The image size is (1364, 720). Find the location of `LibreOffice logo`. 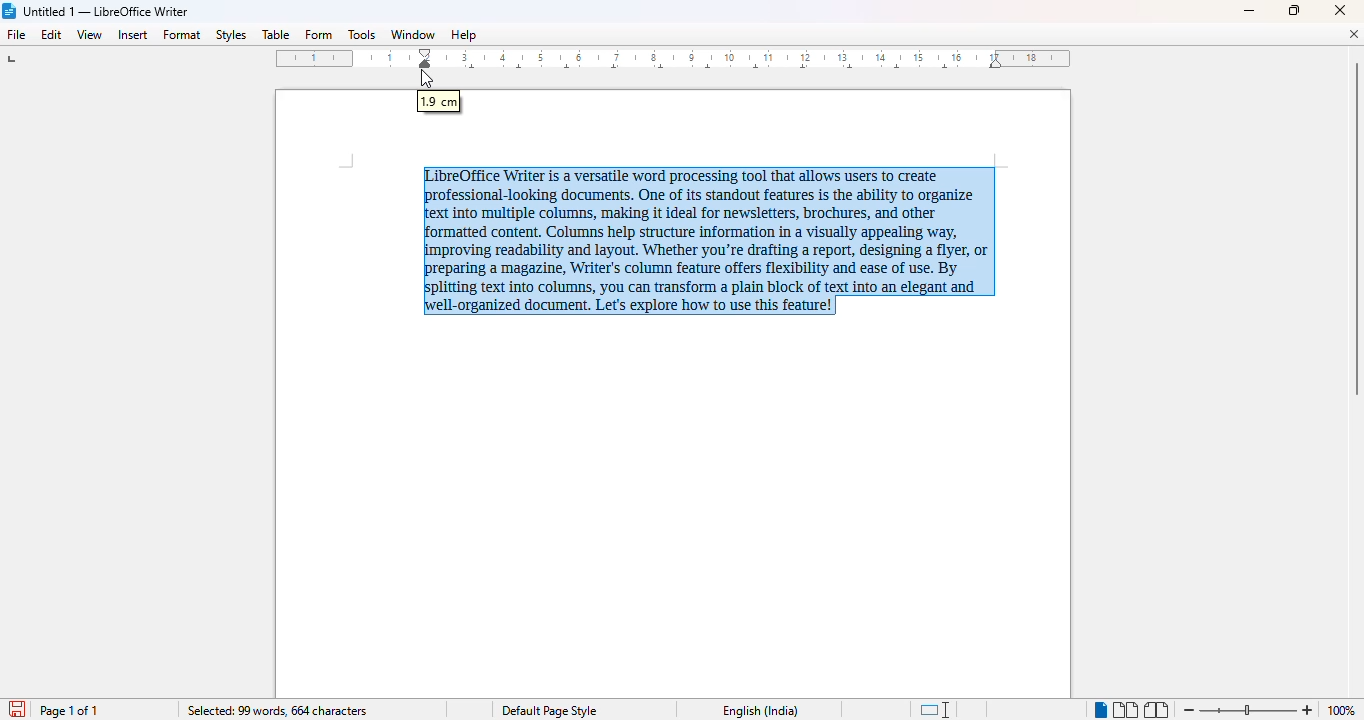

LibreOffice logo is located at coordinates (10, 11).